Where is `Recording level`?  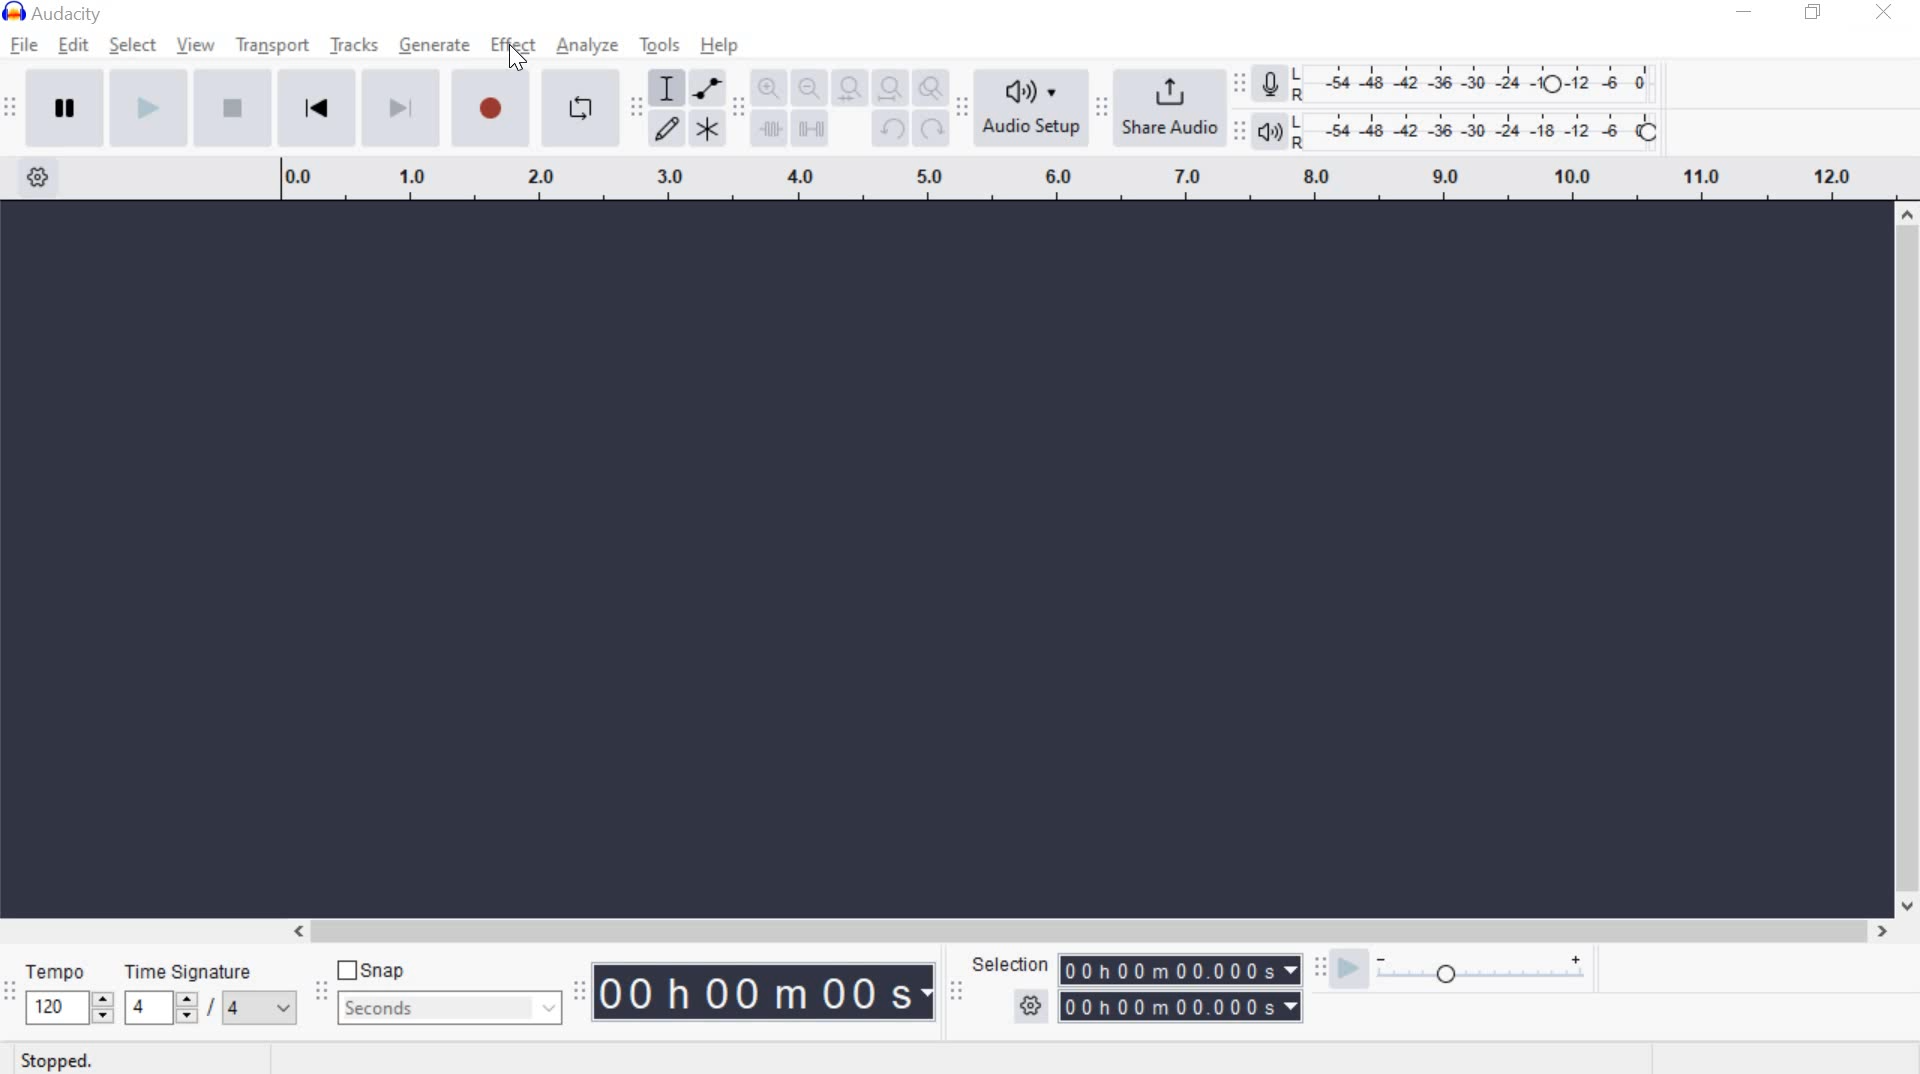
Recording level is located at coordinates (1481, 80).